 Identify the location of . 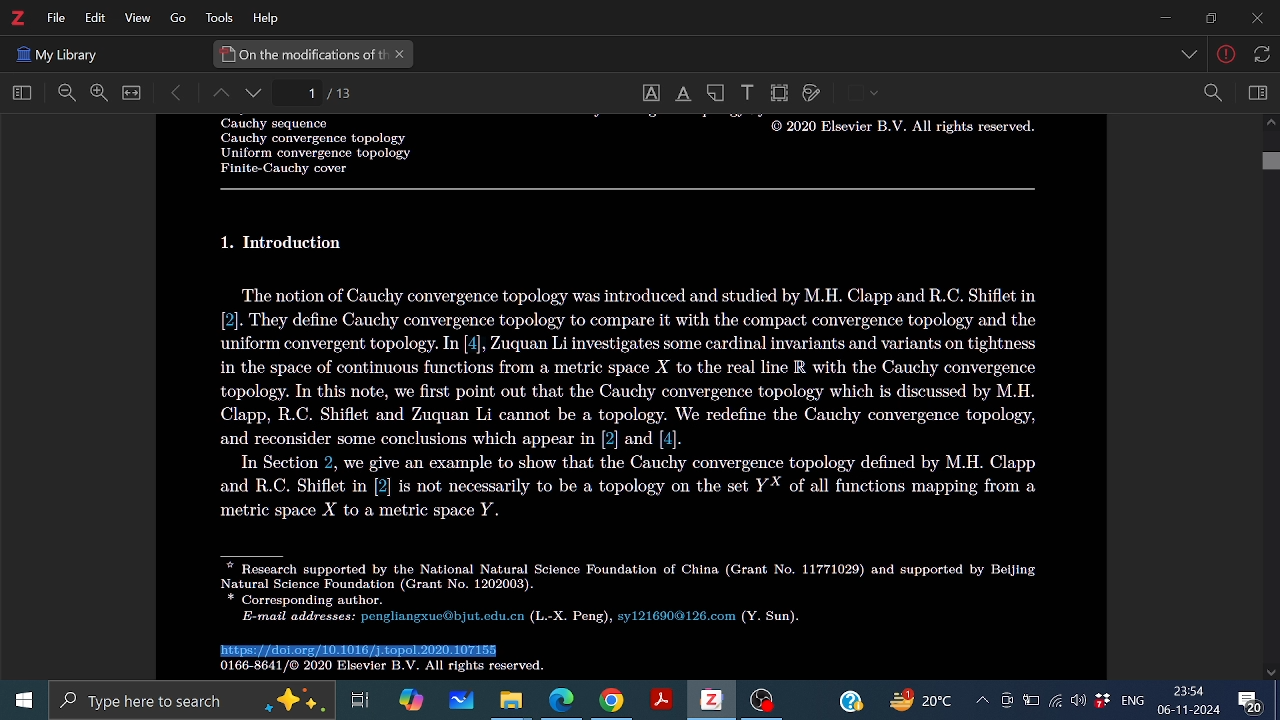
(1191, 56).